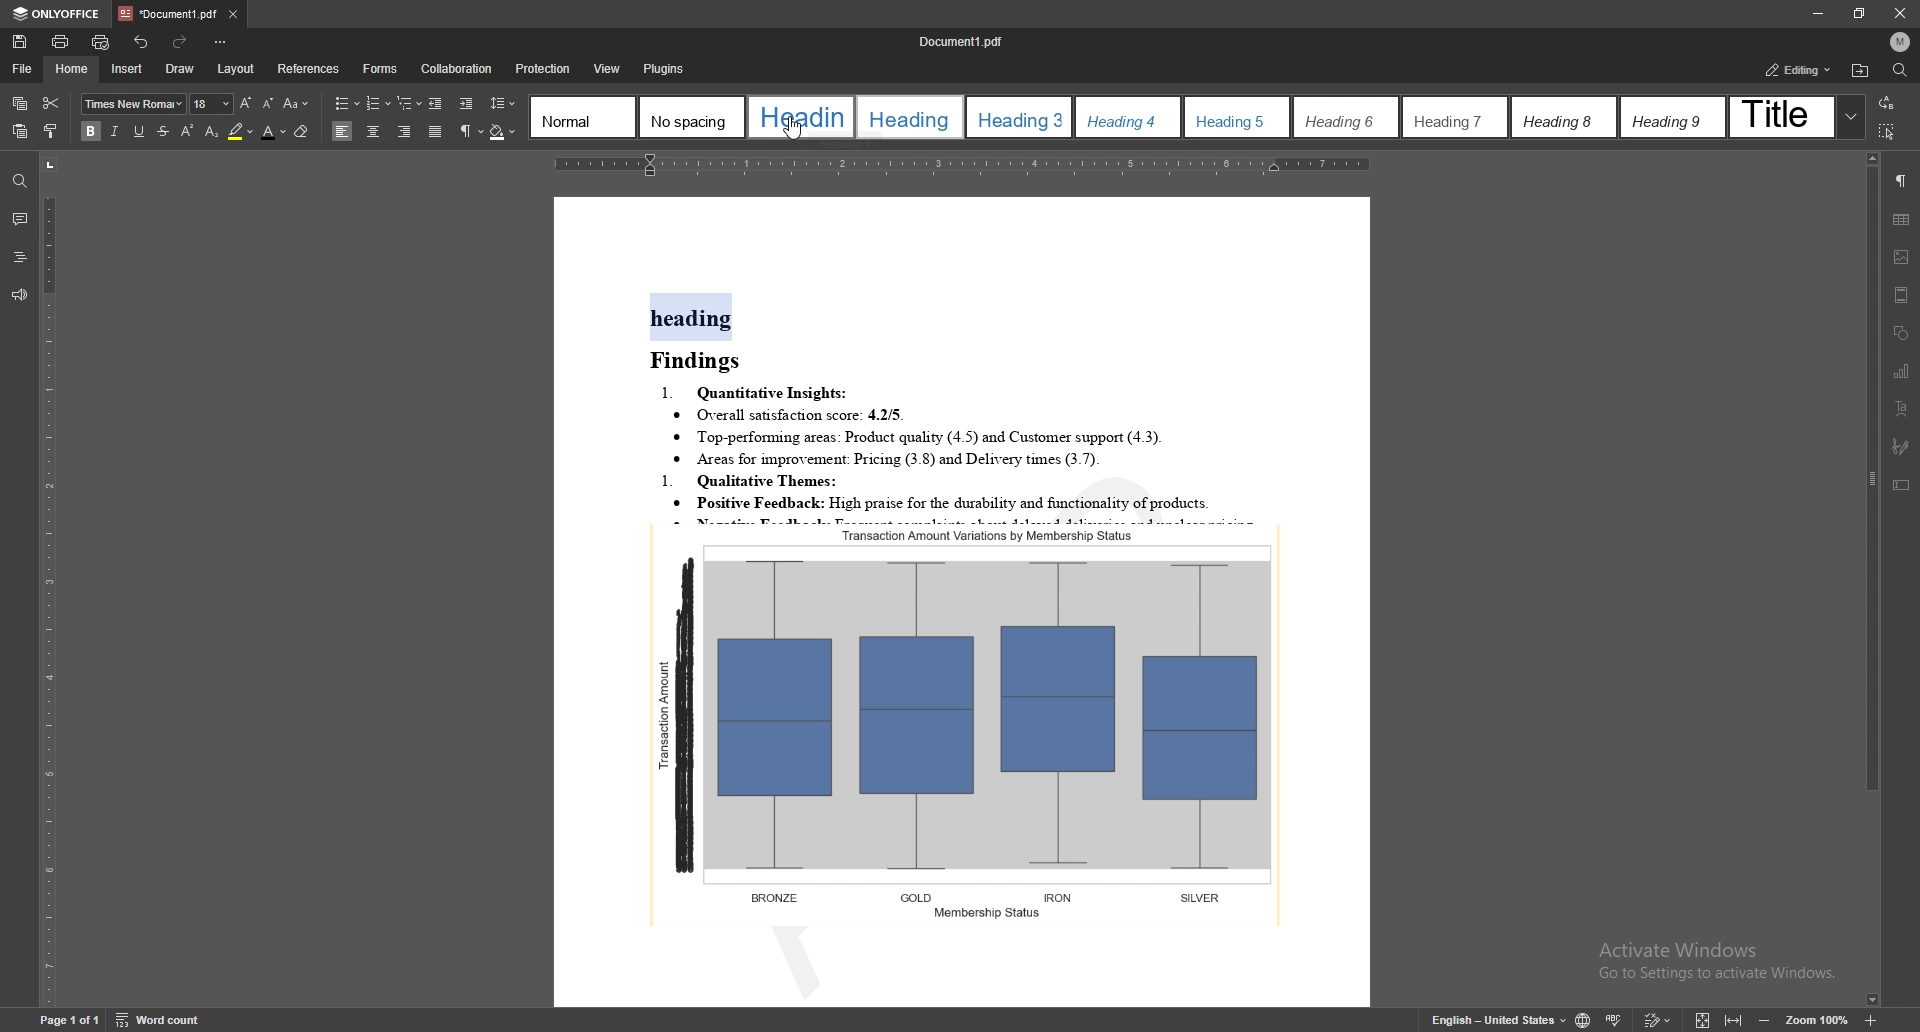  What do you see at coordinates (1902, 14) in the screenshot?
I see `close` at bounding box center [1902, 14].